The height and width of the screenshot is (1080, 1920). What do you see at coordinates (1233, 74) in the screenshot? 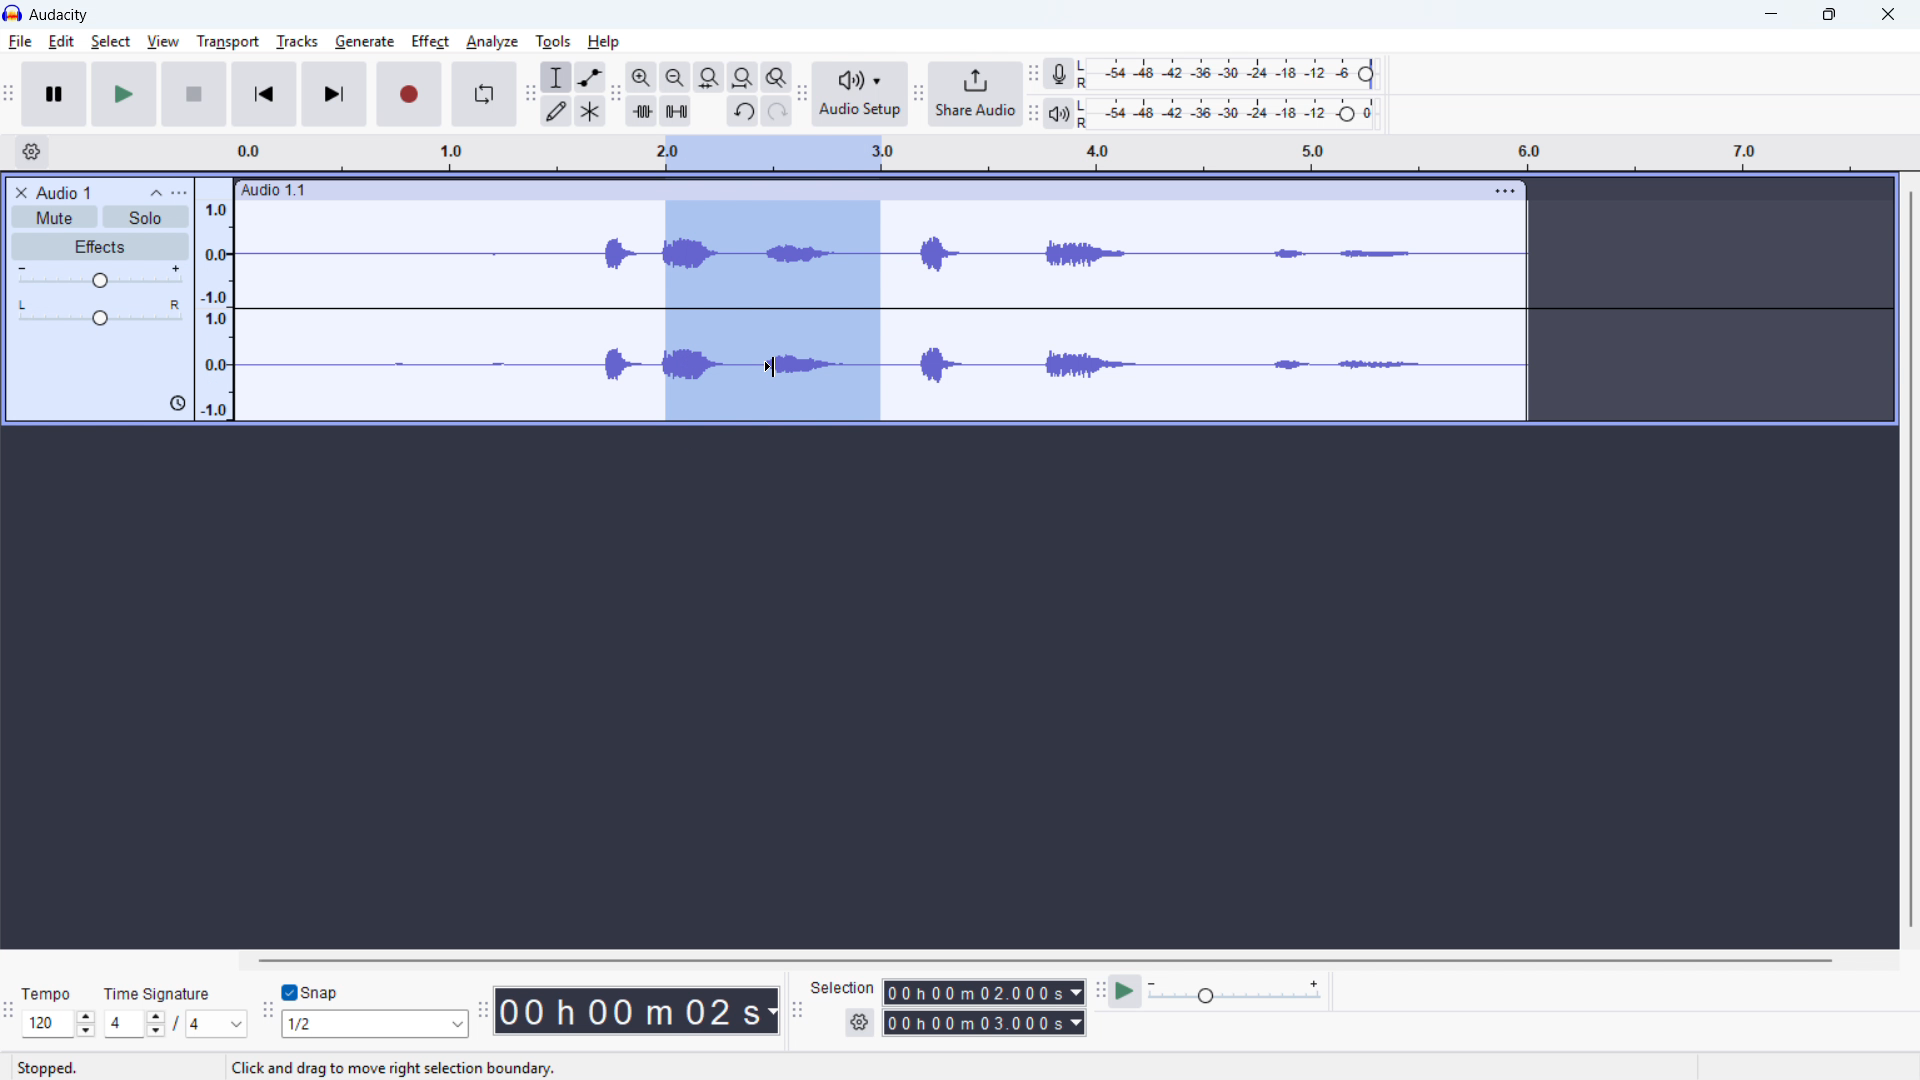
I see `Recording level` at bounding box center [1233, 74].